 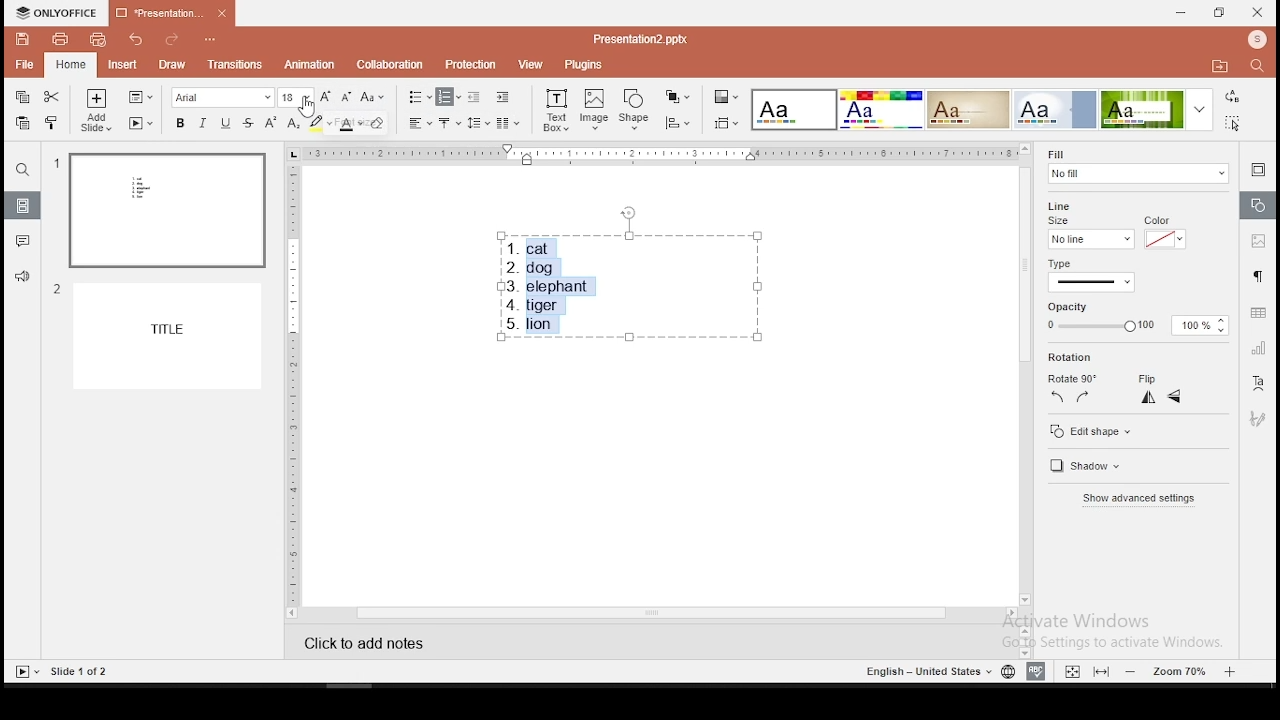 What do you see at coordinates (1088, 233) in the screenshot?
I see `line size` at bounding box center [1088, 233].